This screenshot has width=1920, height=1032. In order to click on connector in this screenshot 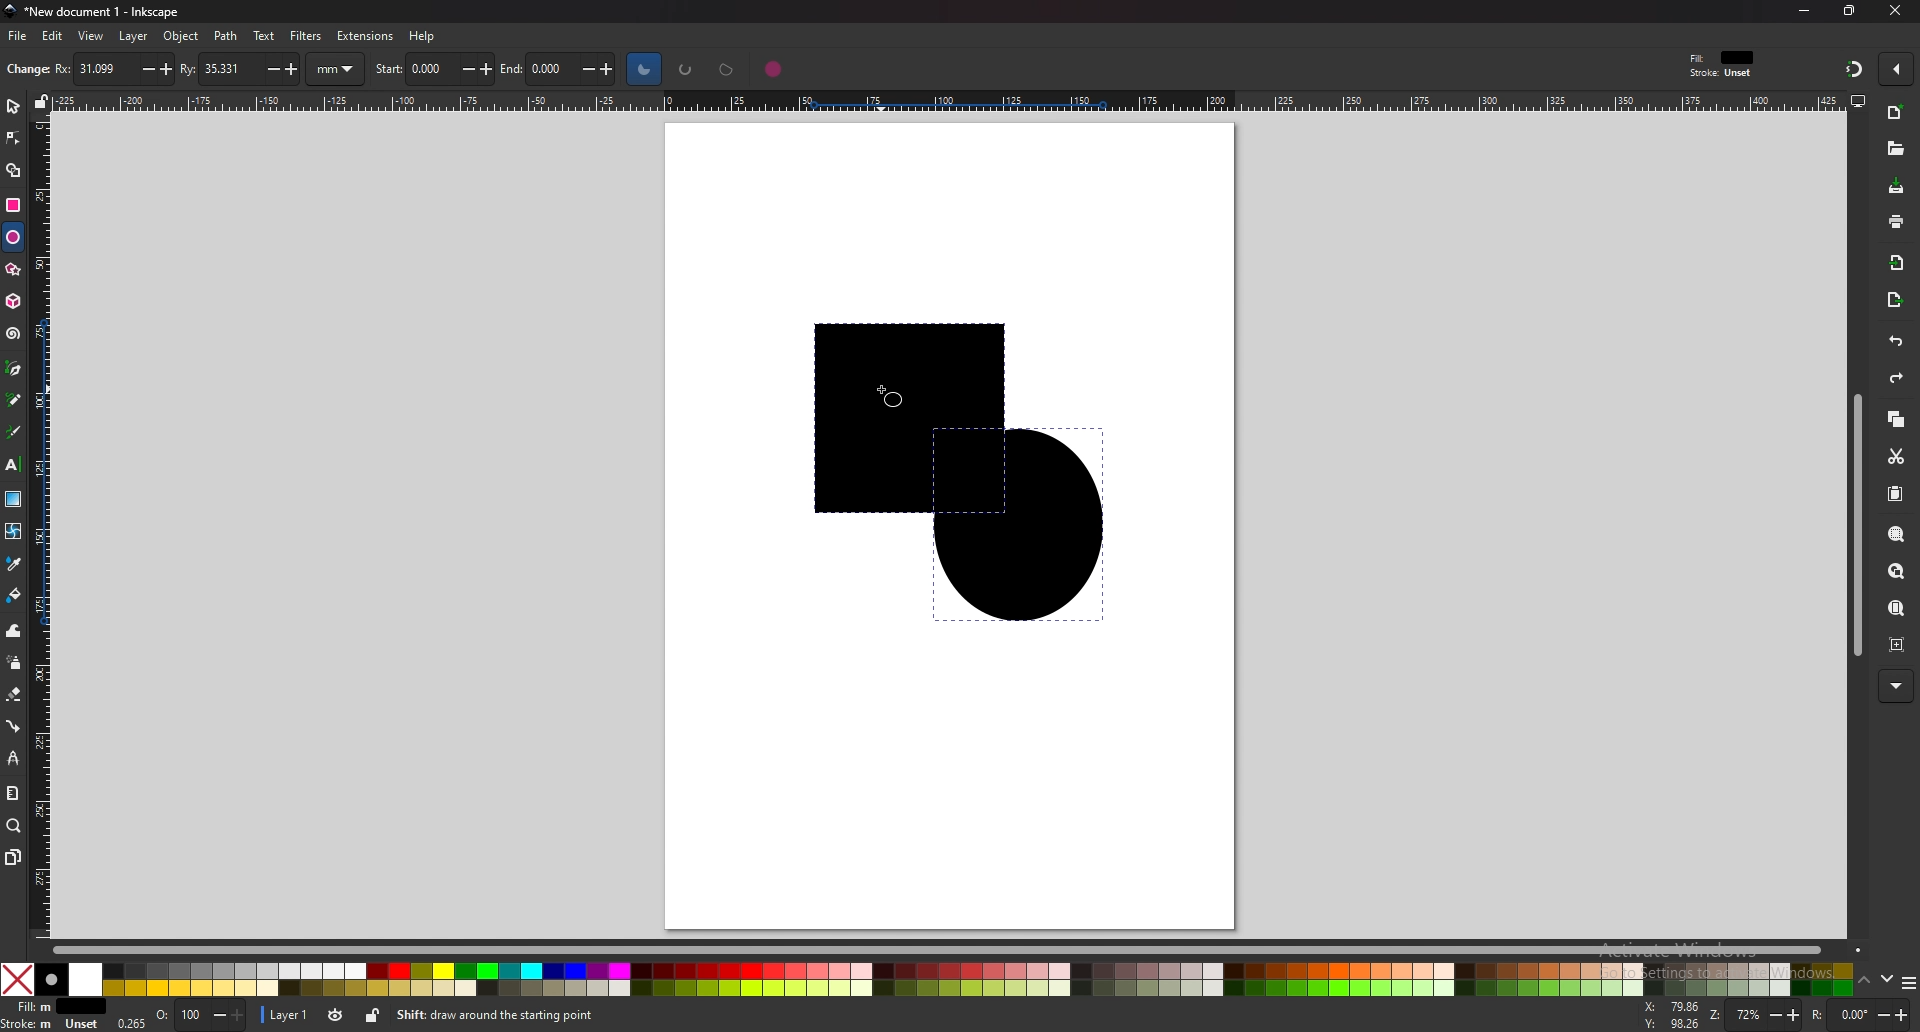, I will do `click(15, 725)`.